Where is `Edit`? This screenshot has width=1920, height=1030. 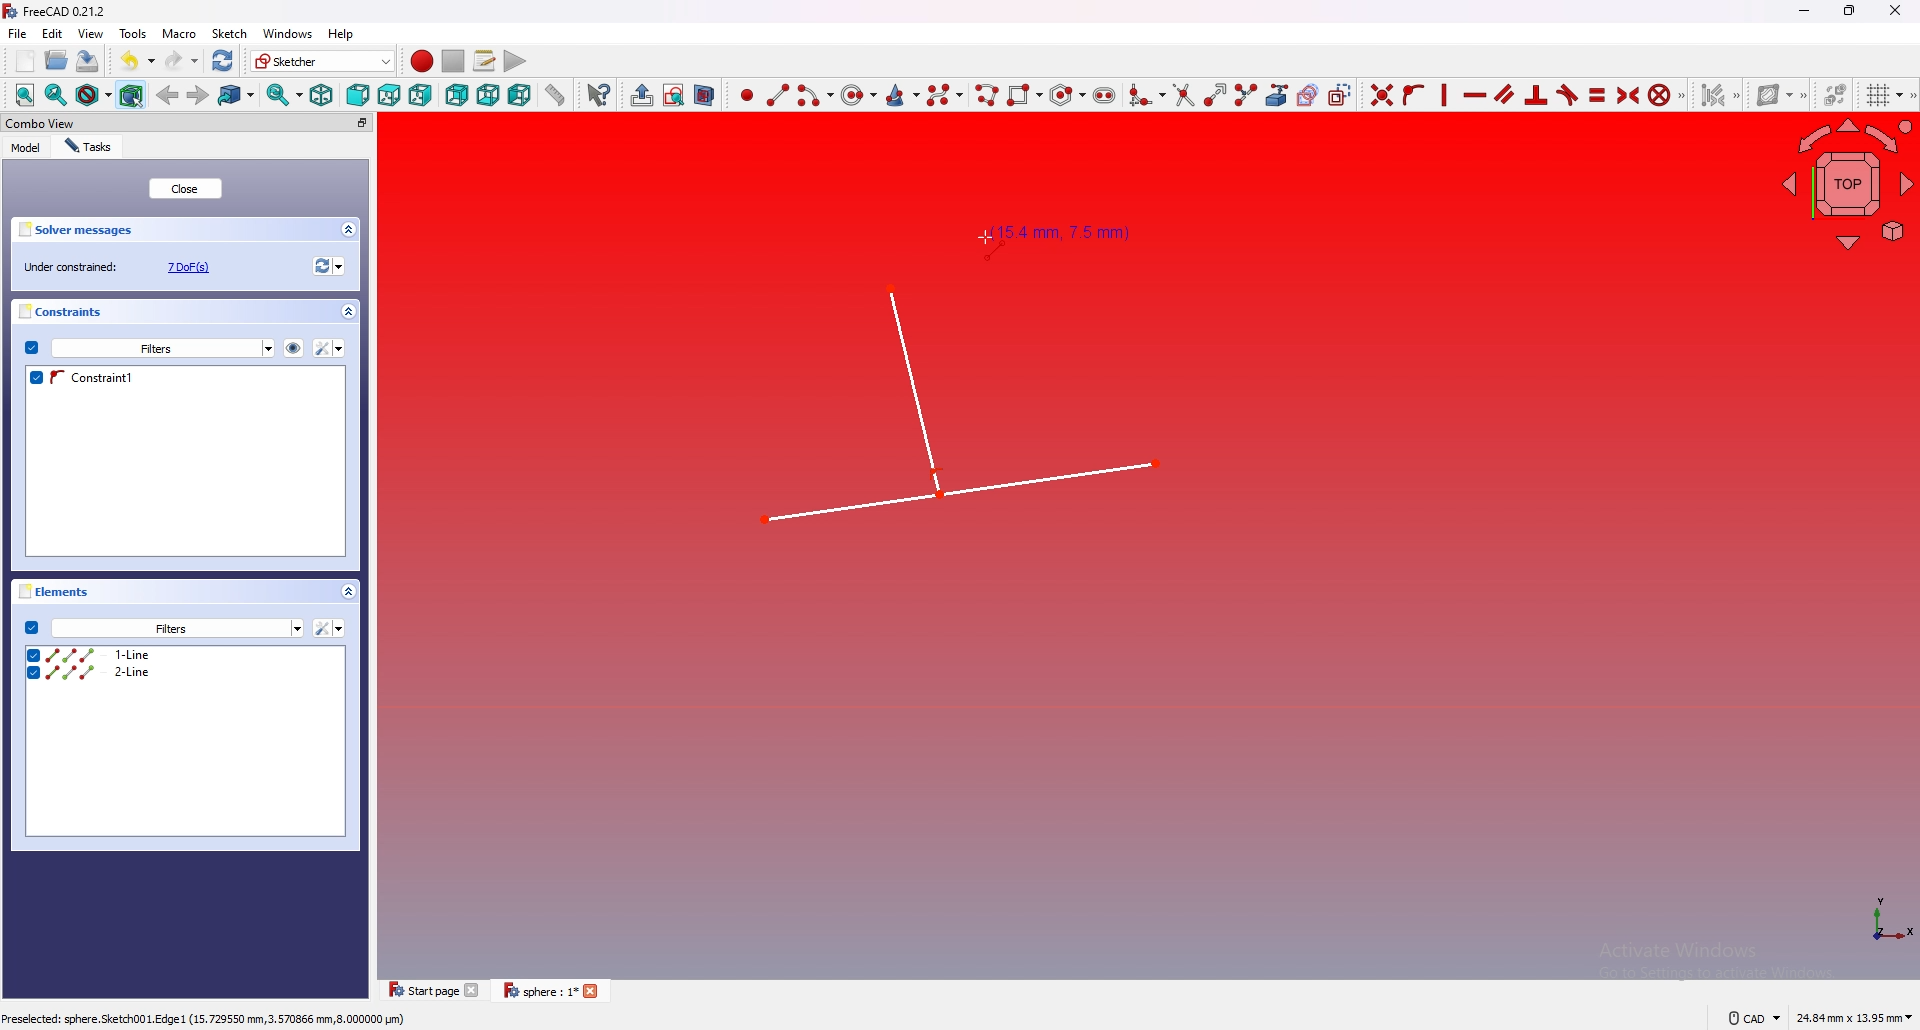 Edit is located at coordinates (53, 35).